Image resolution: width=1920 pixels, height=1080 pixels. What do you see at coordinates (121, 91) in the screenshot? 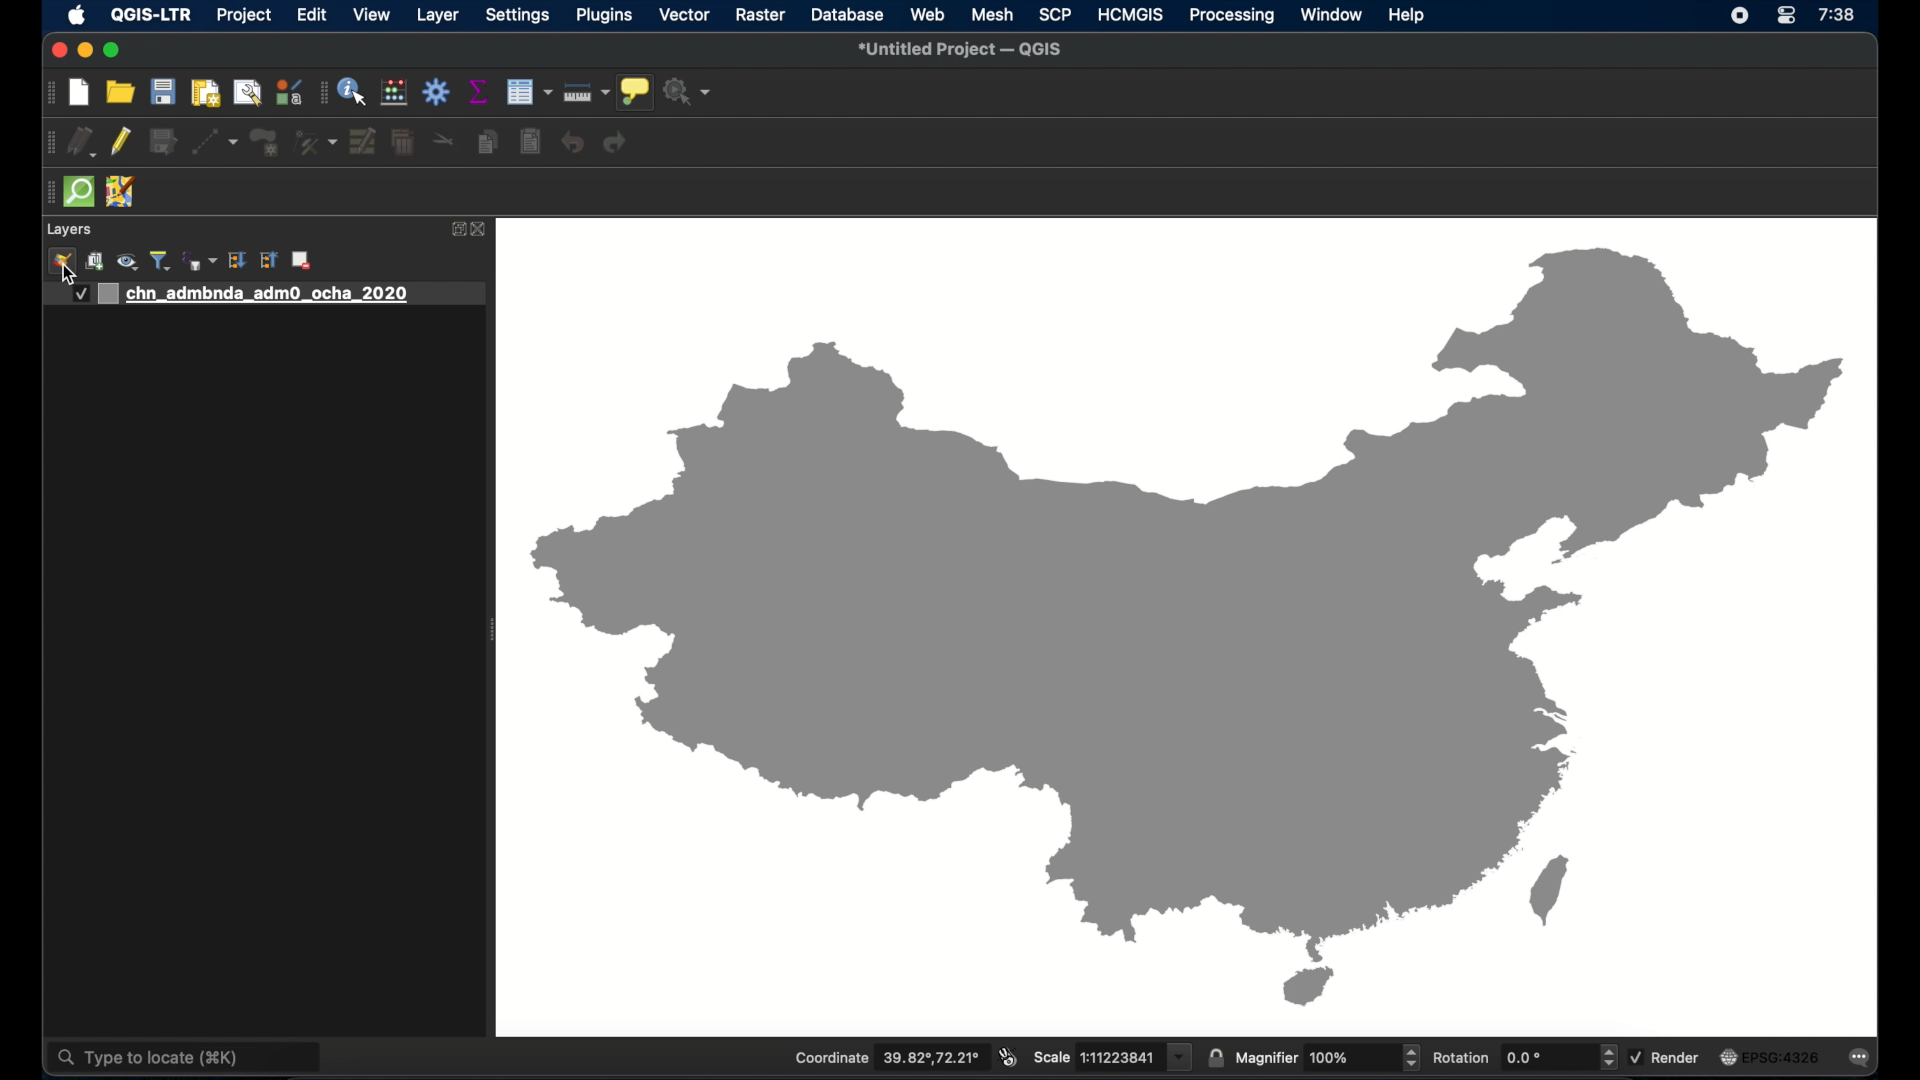
I see `open` at bounding box center [121, 91].